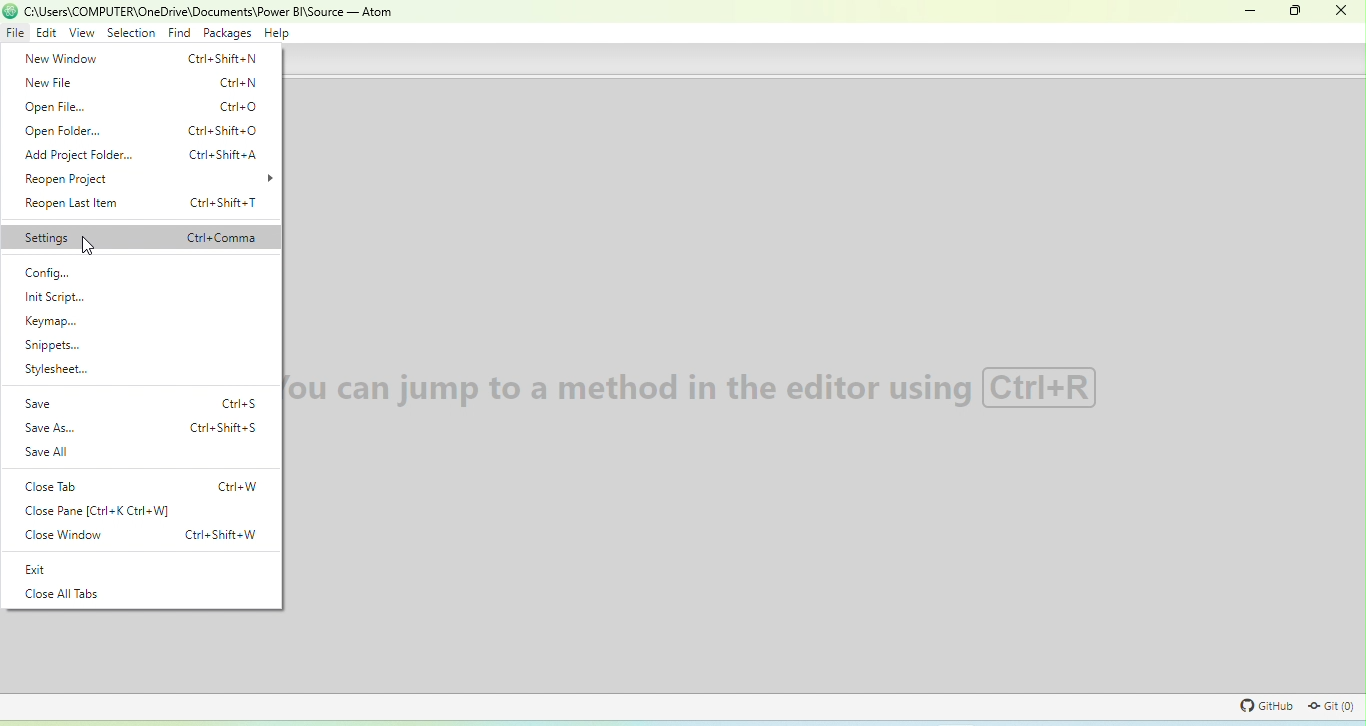  What do you see at coordinates (697, 390) in the screenshot?
I see `lou can jump to a method in the editor using (Ctrl+R` at bounding box center [697, 390].